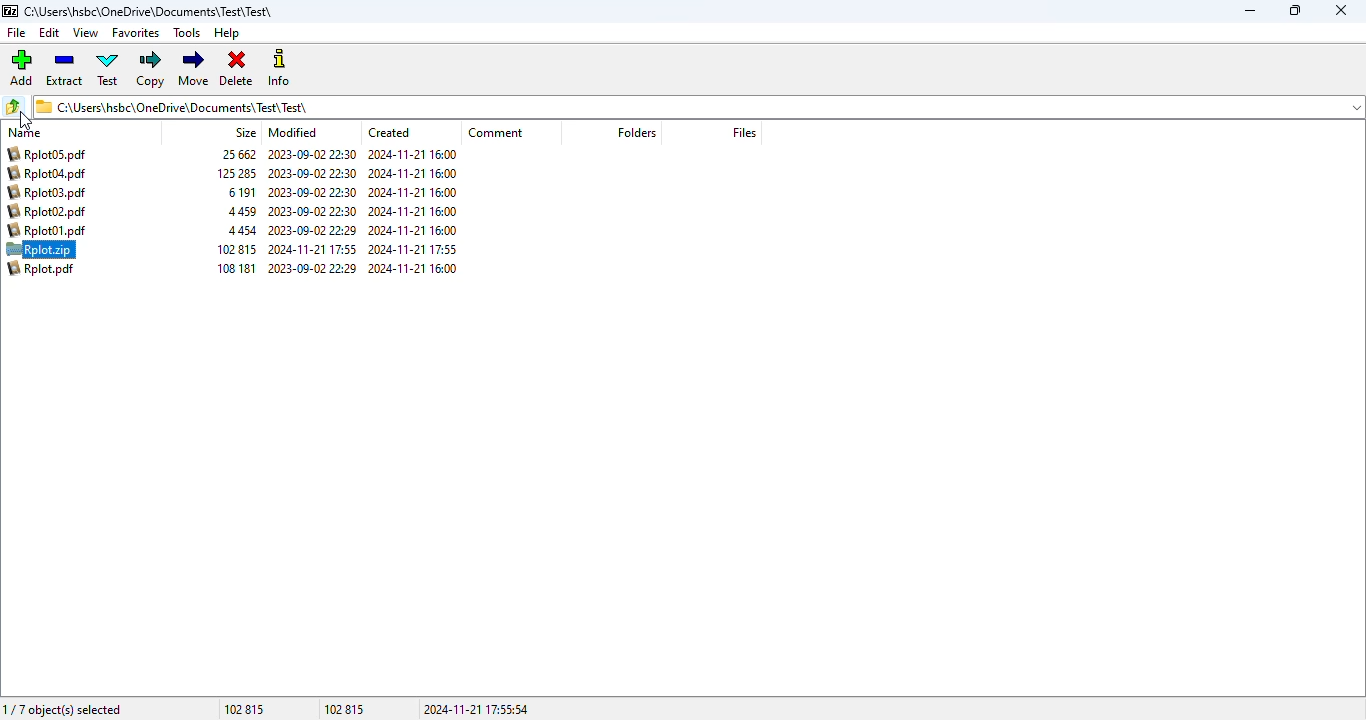 The height and width of the screenshot is (720, 1366). Describe the element at coordinates (135, 33) in the screenshot. I see `favorites` at that location.